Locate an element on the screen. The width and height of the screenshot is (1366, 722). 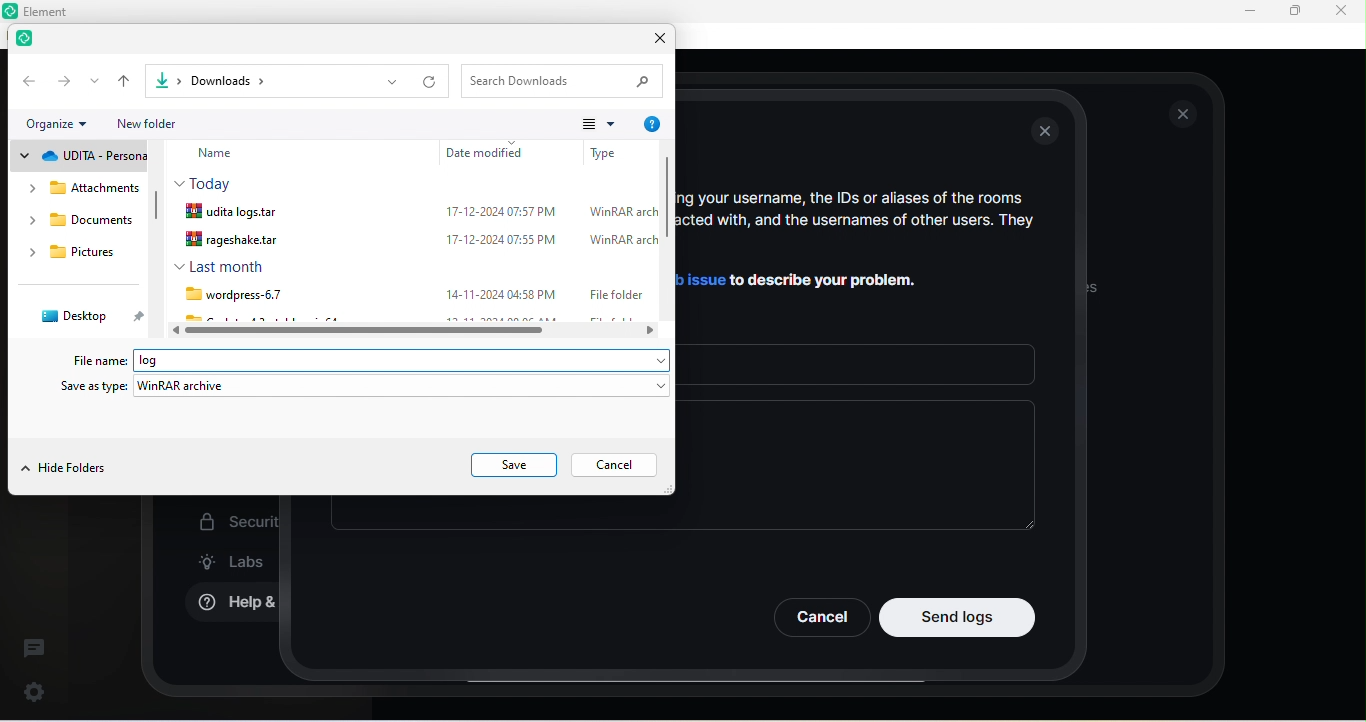
scroll bar is located at coordinates (157, 212).